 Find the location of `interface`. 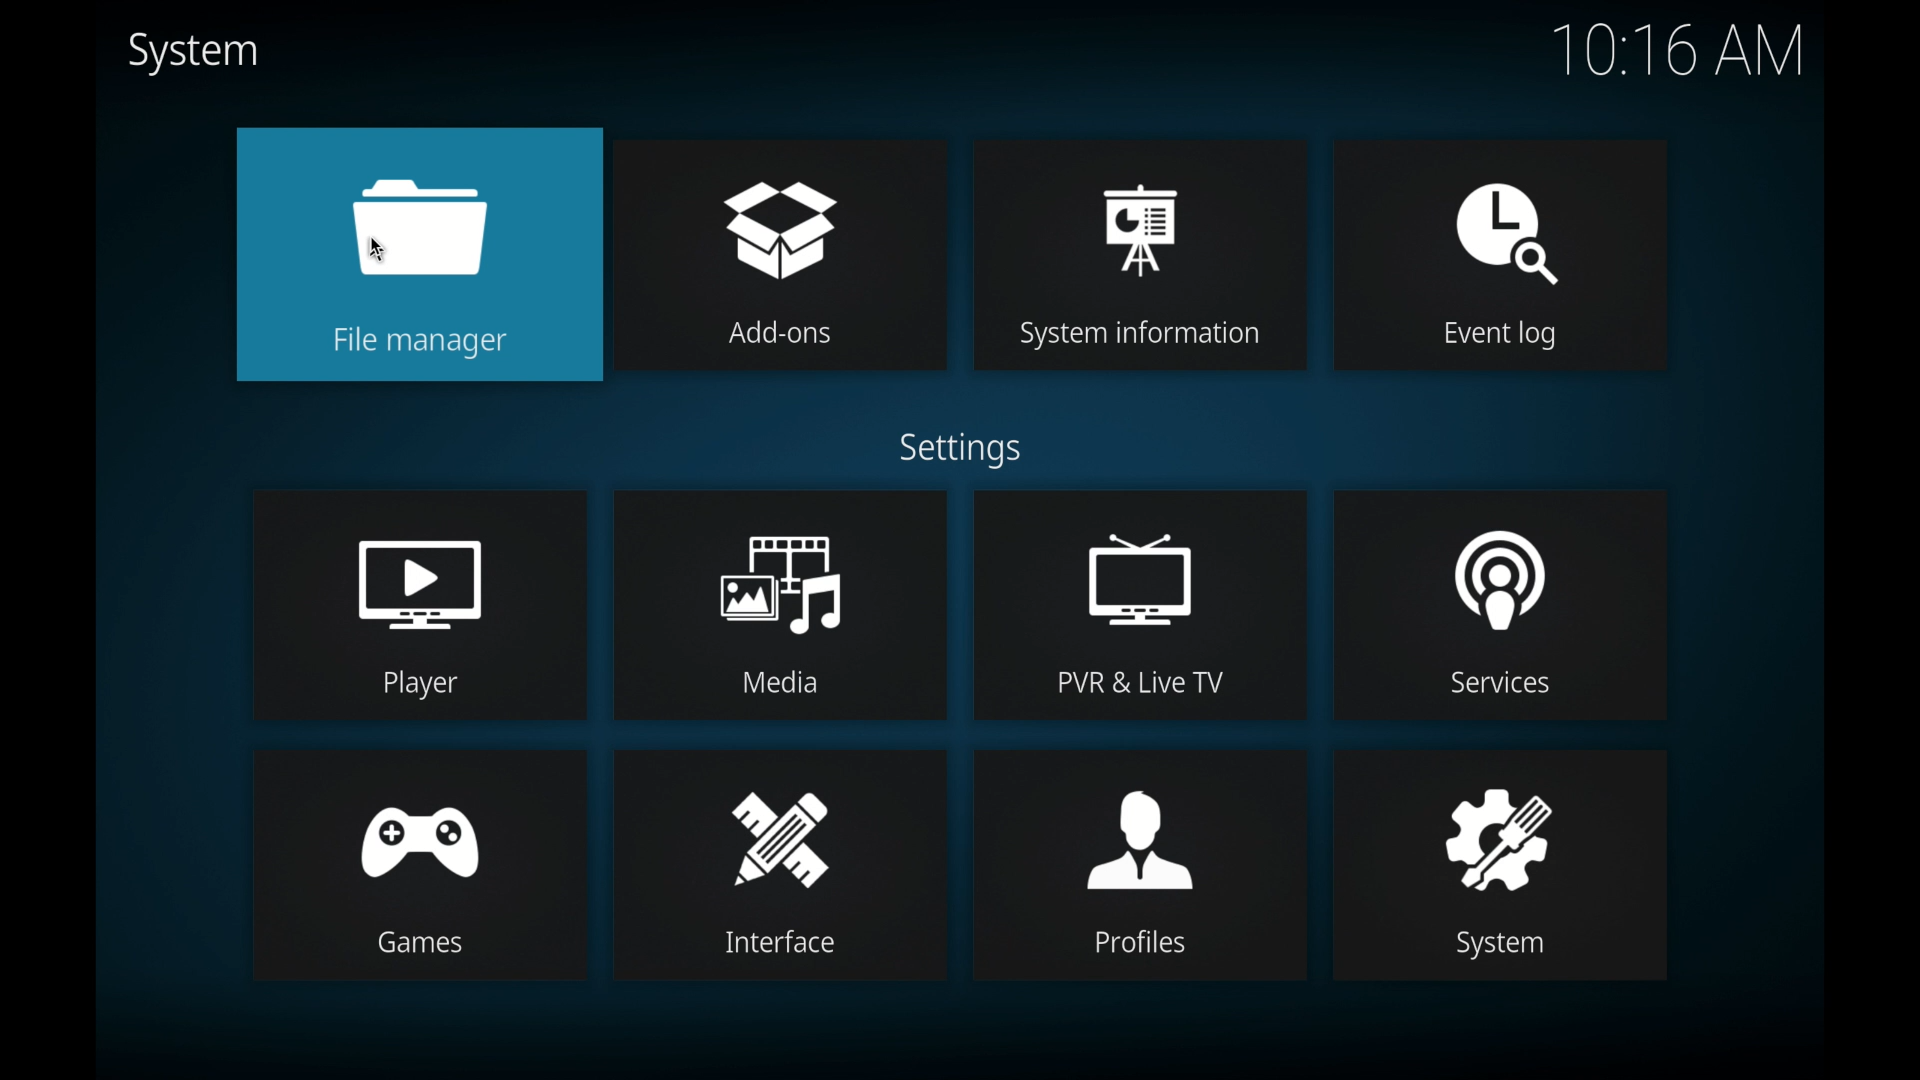

interface is located at coordinates (779, 864).